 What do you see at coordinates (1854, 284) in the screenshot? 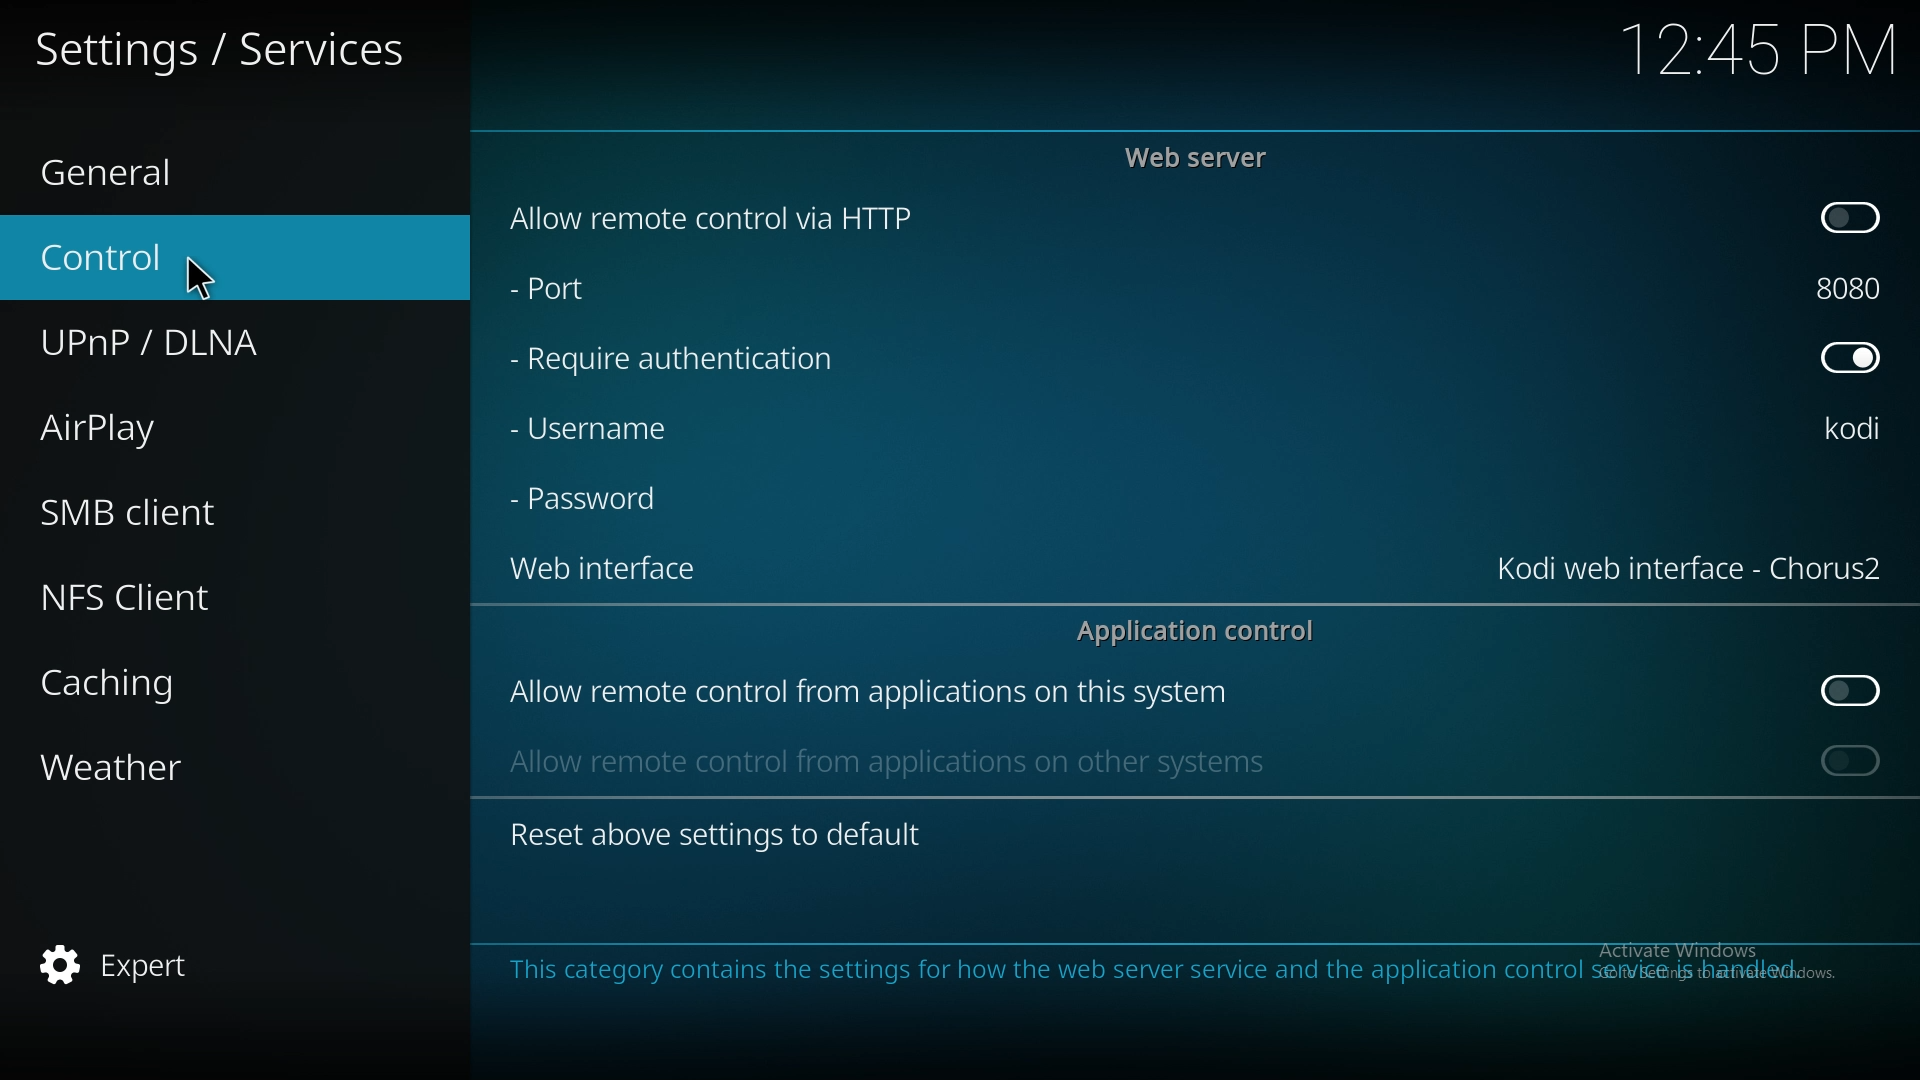
I see `port number` at bounding box center [1854, 284].